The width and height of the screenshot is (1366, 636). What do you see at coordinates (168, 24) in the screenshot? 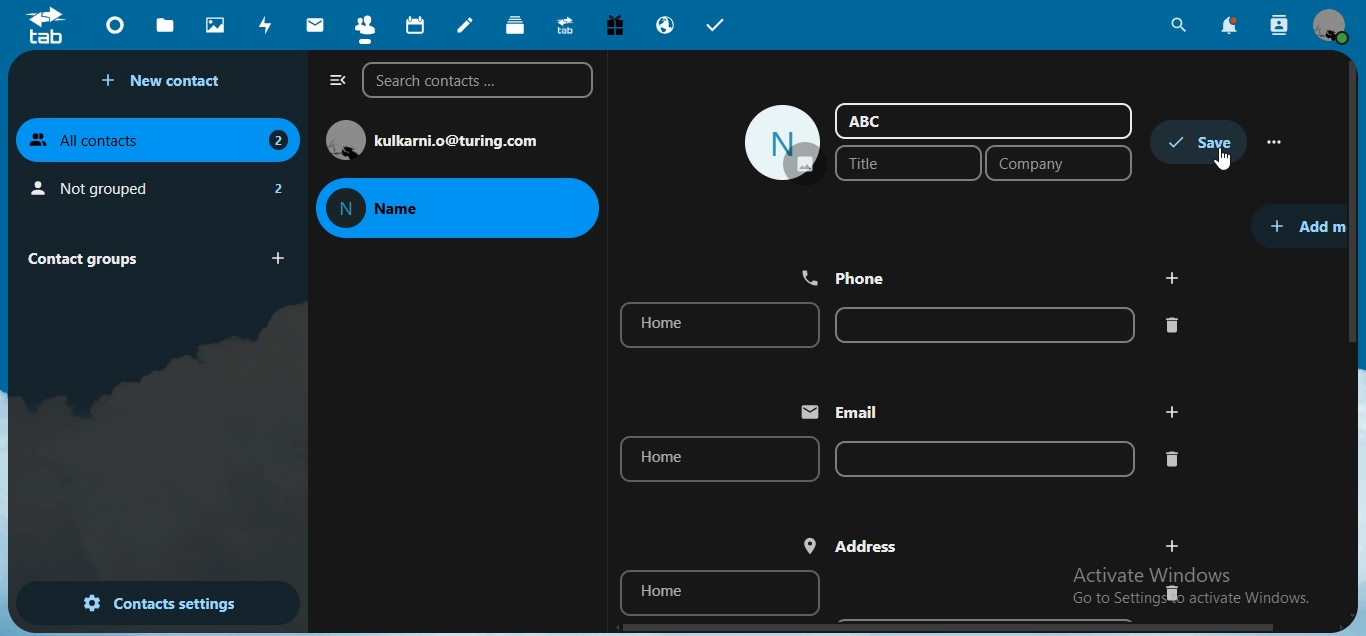
I see `files` at bounding box center [168, 24].